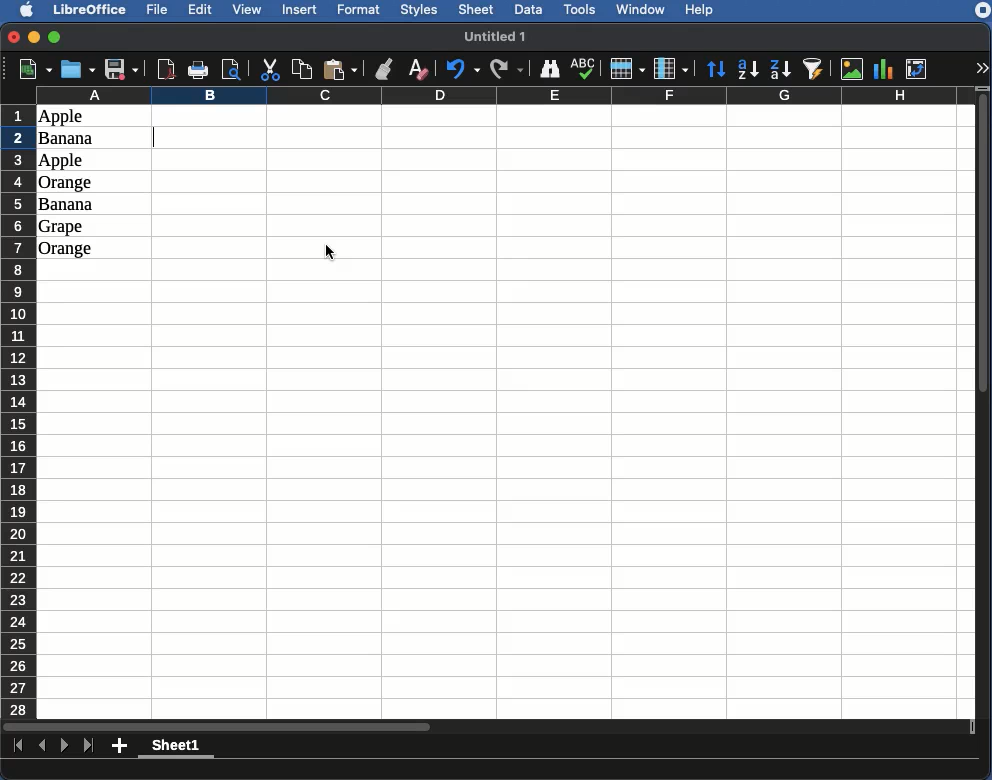  Describe the element at coordinates (65, 748) in the screenshot. I see `Next sheet` at that location.